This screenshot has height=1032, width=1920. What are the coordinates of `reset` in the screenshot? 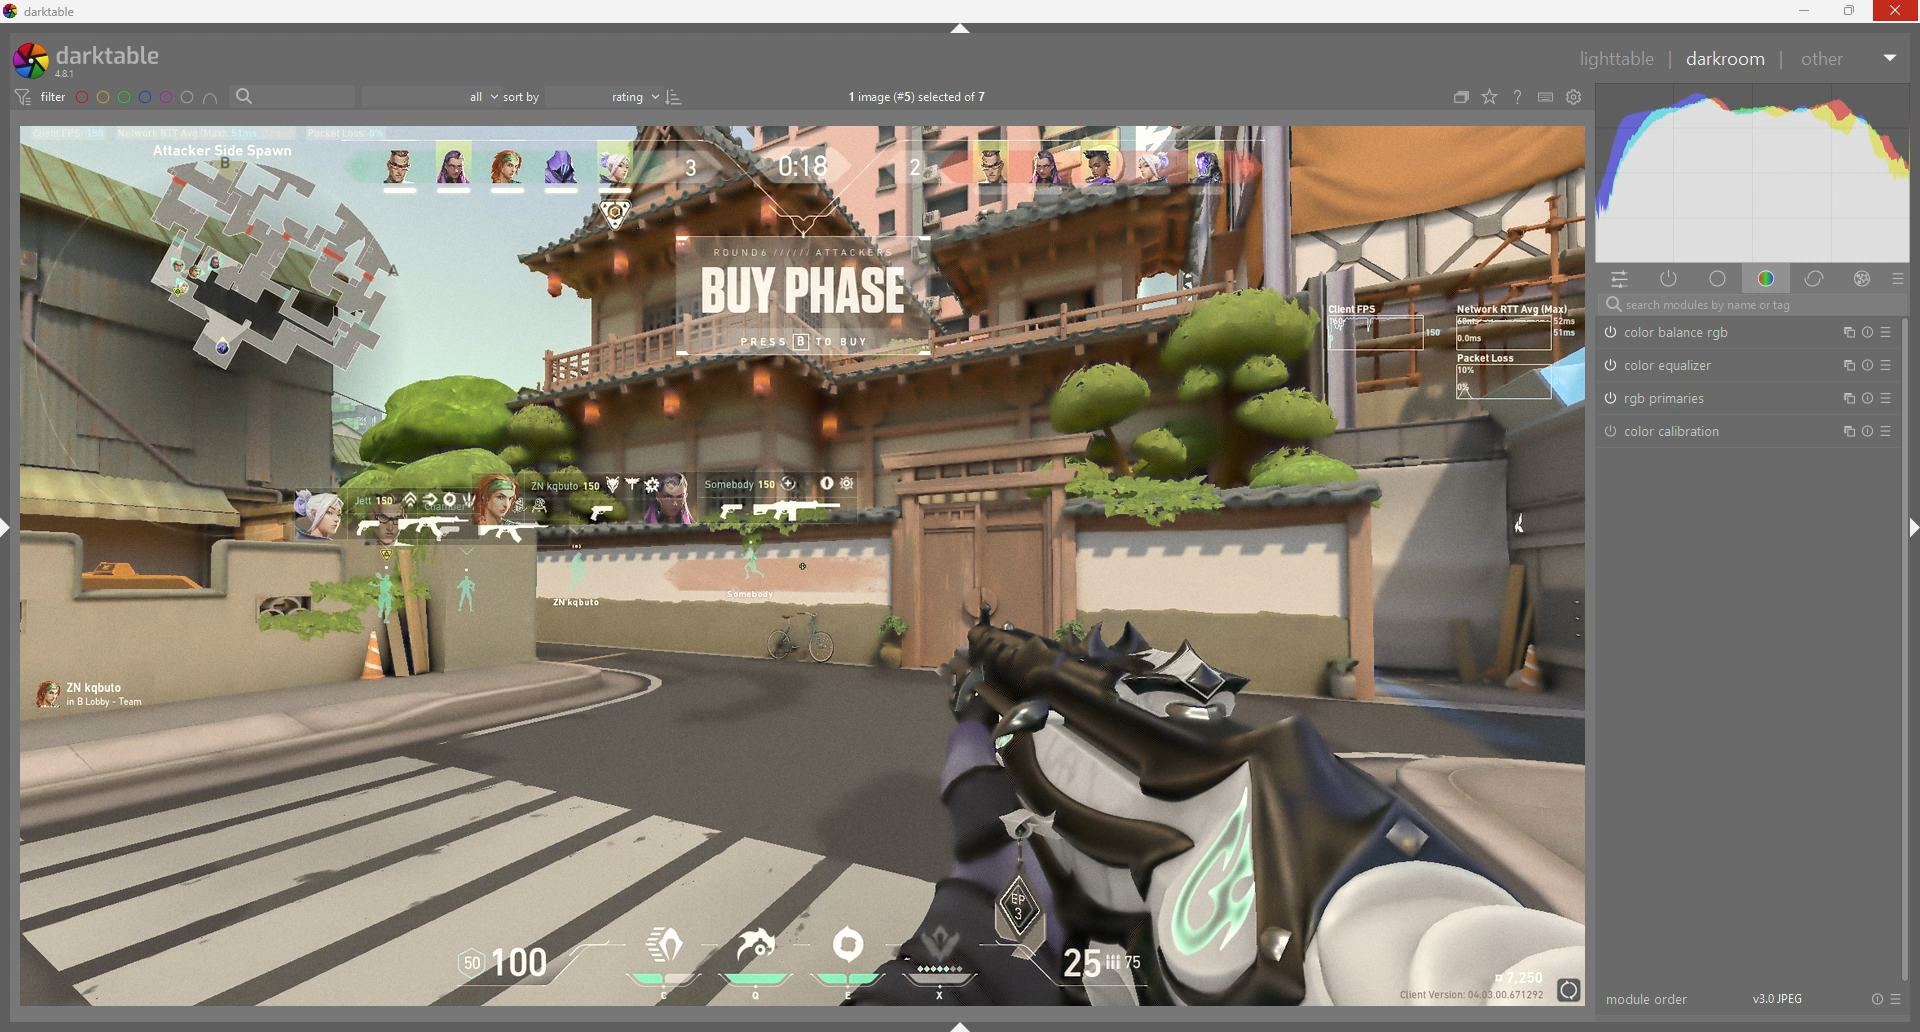 It's located at (1865, 332).